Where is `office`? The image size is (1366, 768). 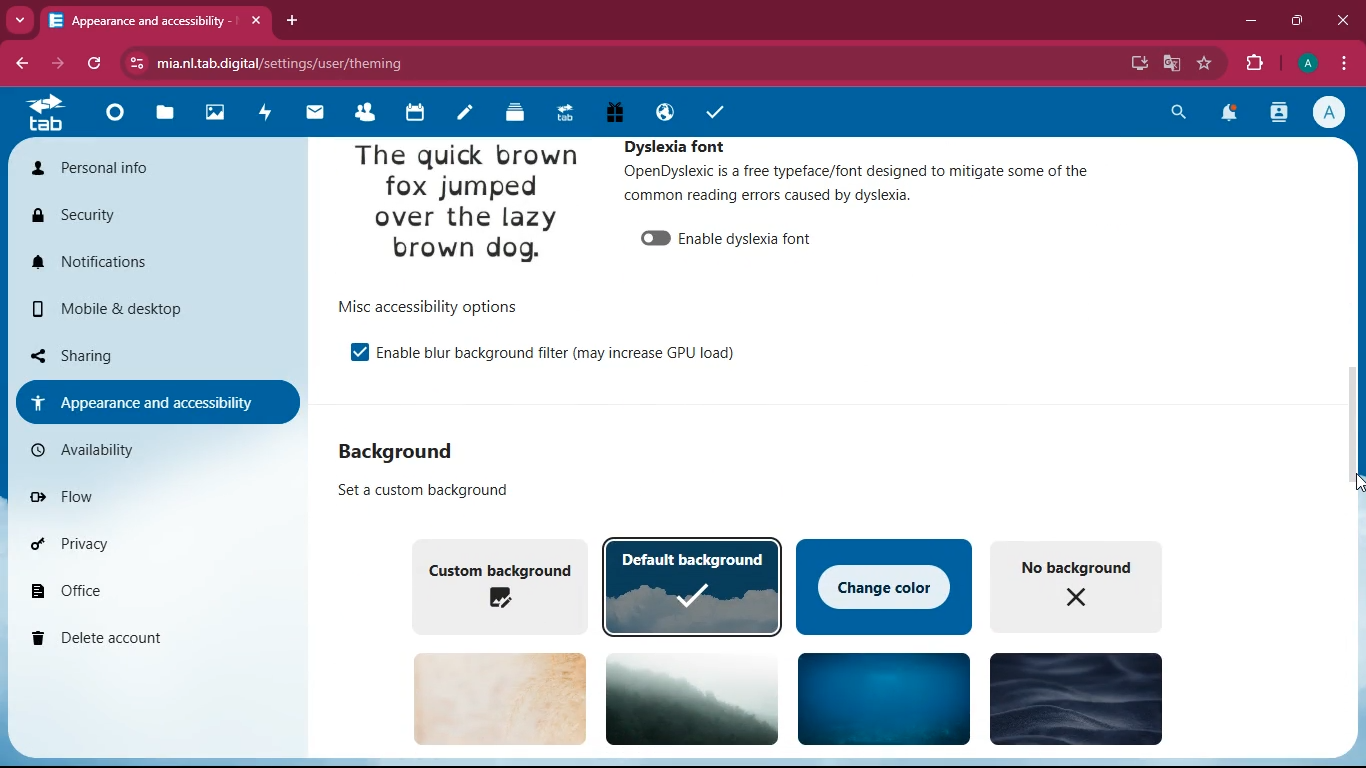
office is located at coordinates (140, 589).